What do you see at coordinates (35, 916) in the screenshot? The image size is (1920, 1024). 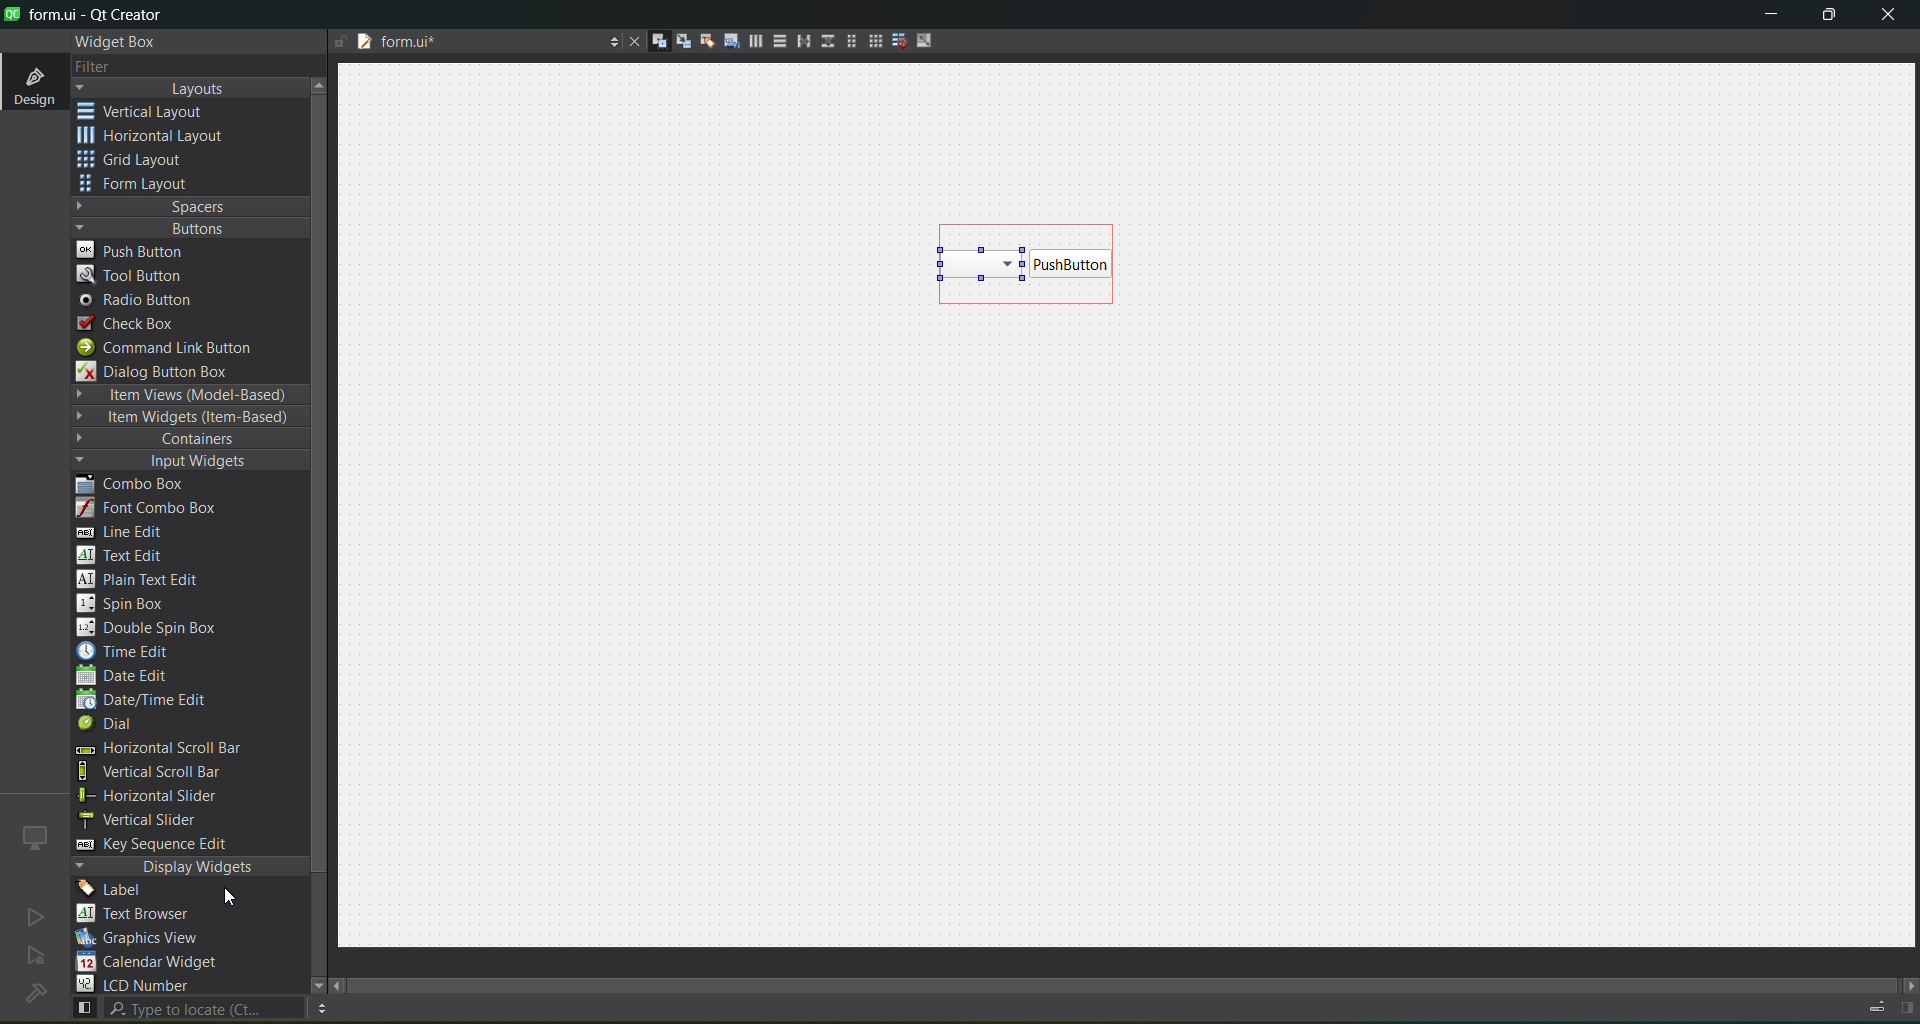 I see `no active project` at bounding box center [35, 916].